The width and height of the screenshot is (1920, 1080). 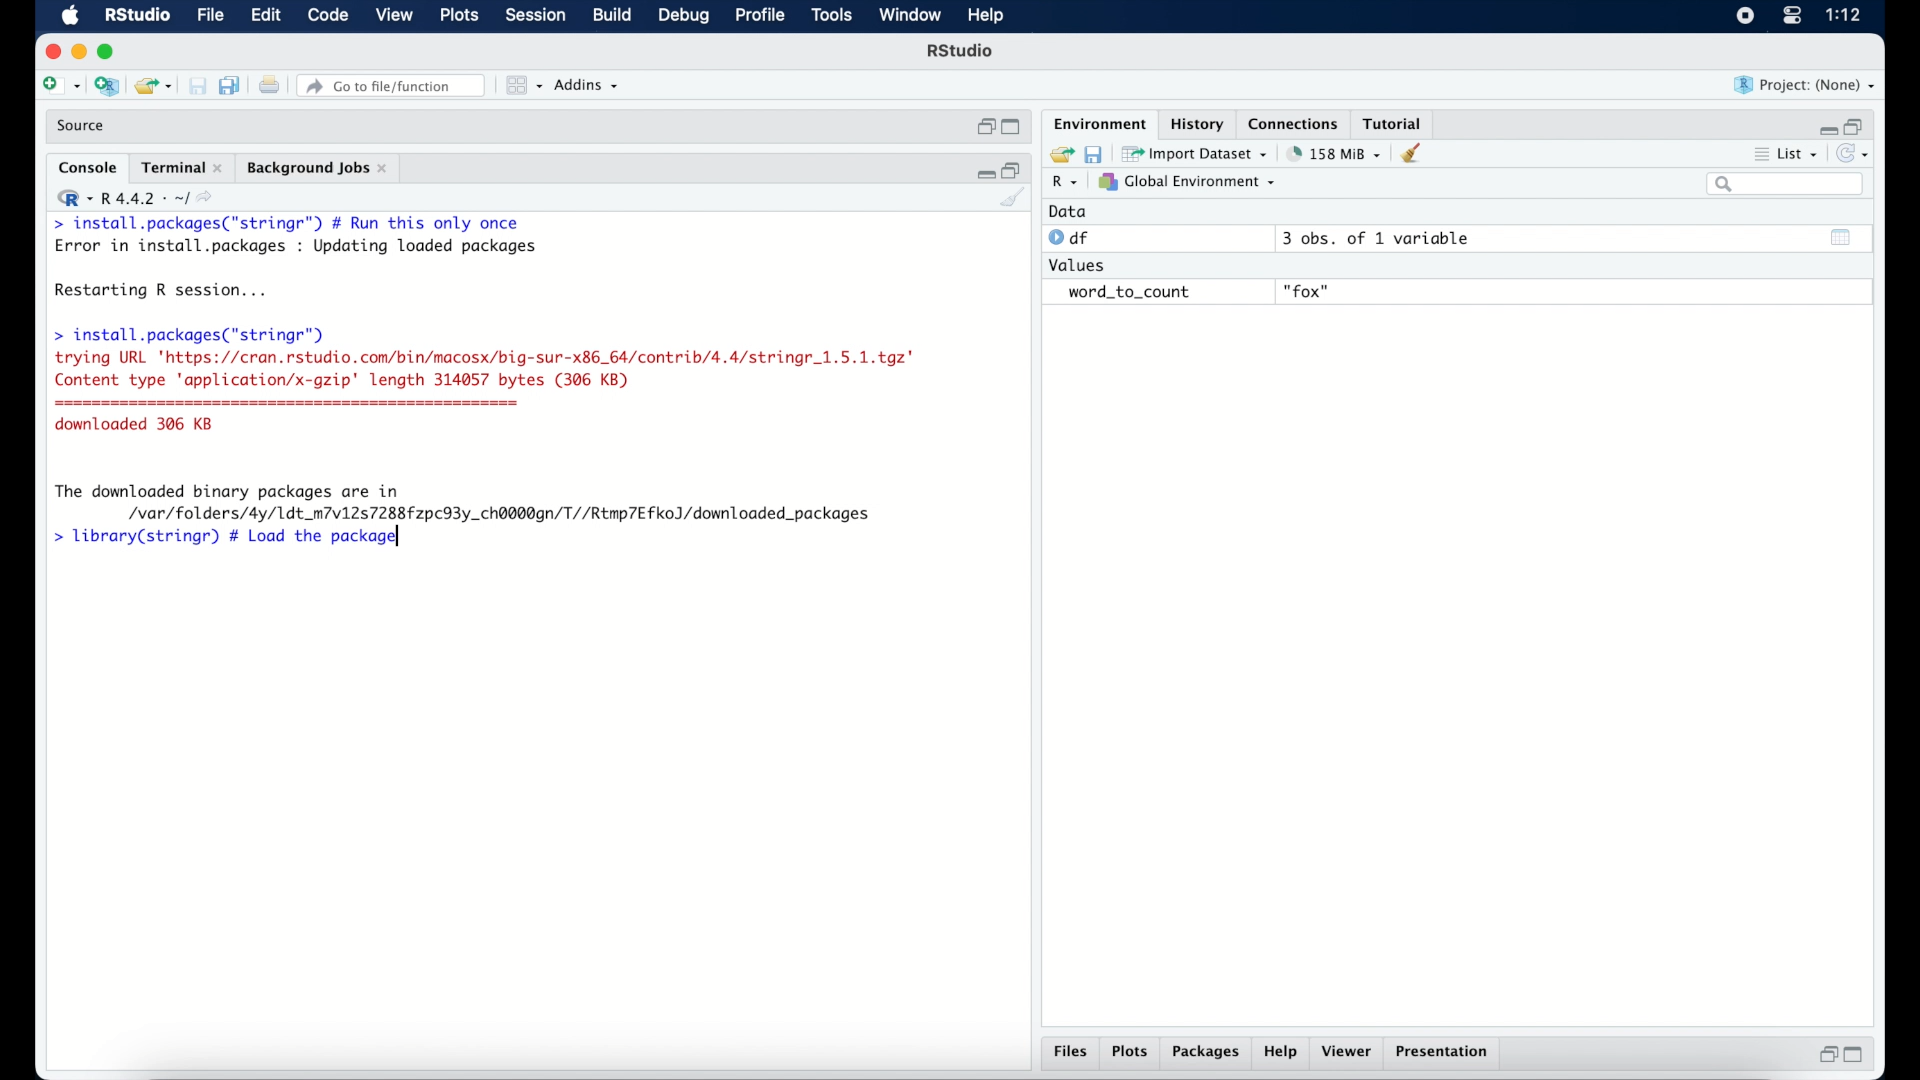 What do you see at coordinates (1066, 183) in the screenshot?
I see `R` at bounding box center [1066, 183].